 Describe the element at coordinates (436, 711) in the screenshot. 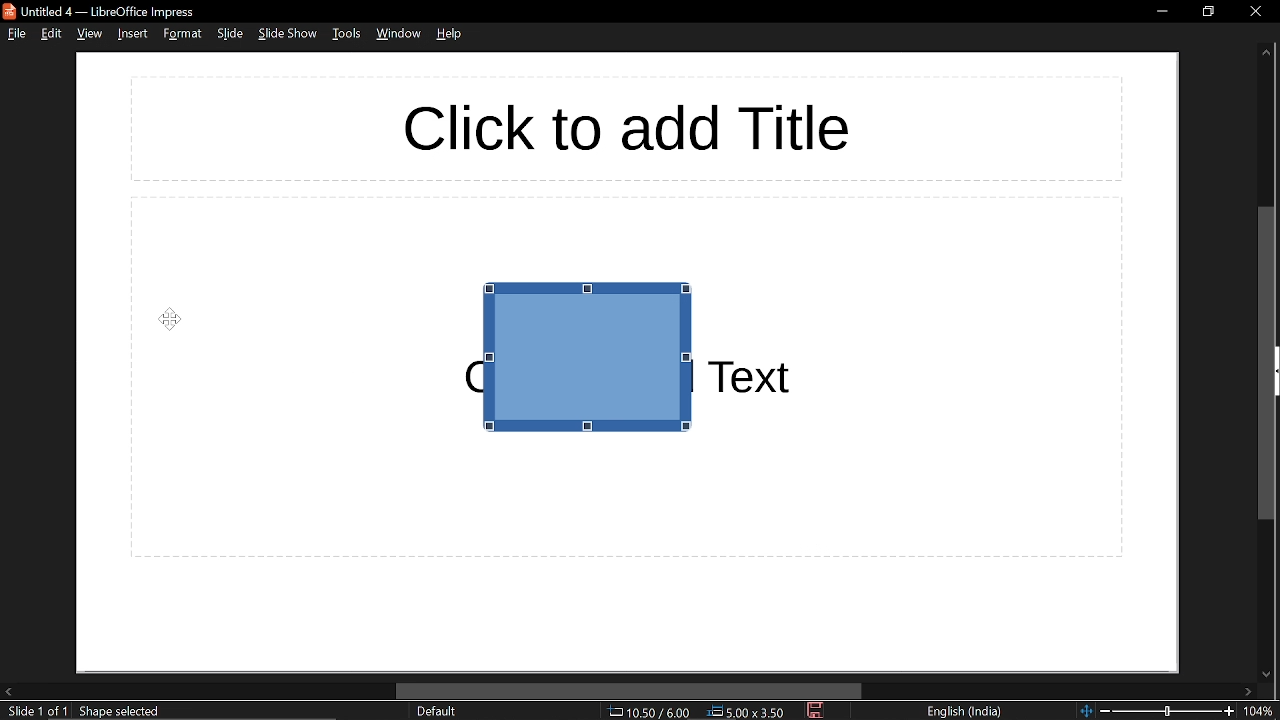

I see `page style` at that location.